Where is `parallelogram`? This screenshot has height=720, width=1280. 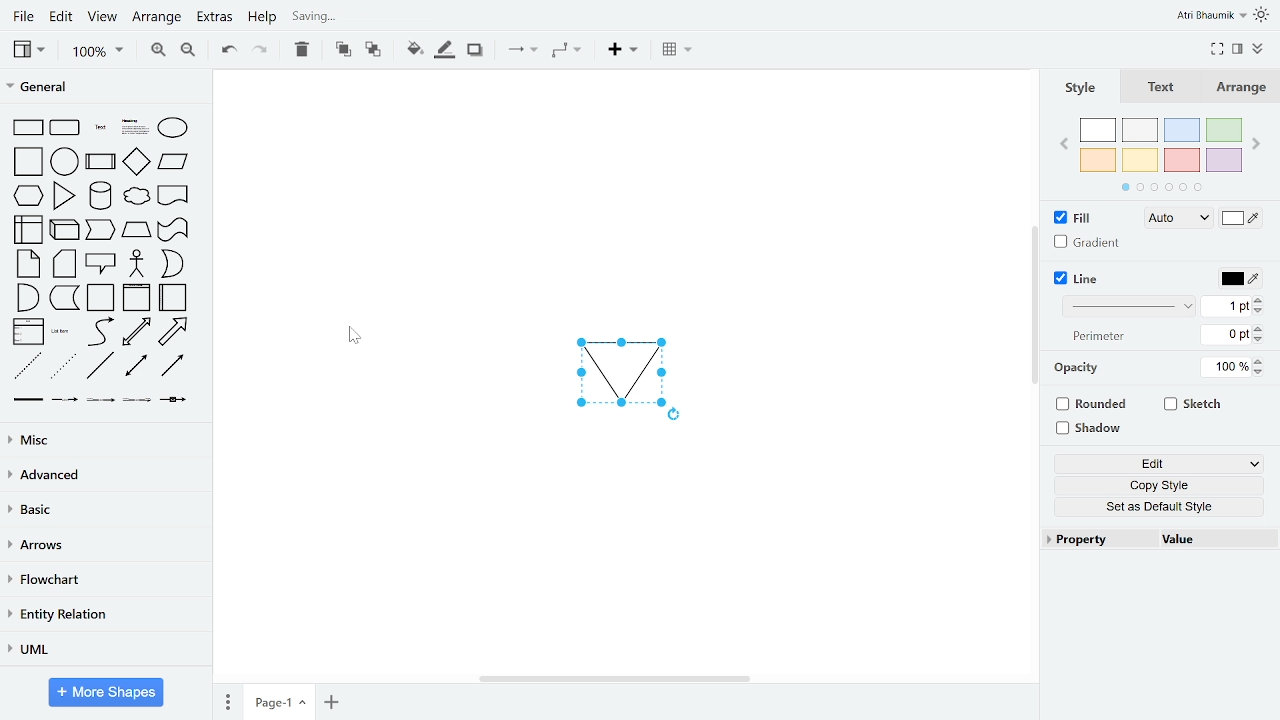
parallelogram is located at coordinates (173, 162).